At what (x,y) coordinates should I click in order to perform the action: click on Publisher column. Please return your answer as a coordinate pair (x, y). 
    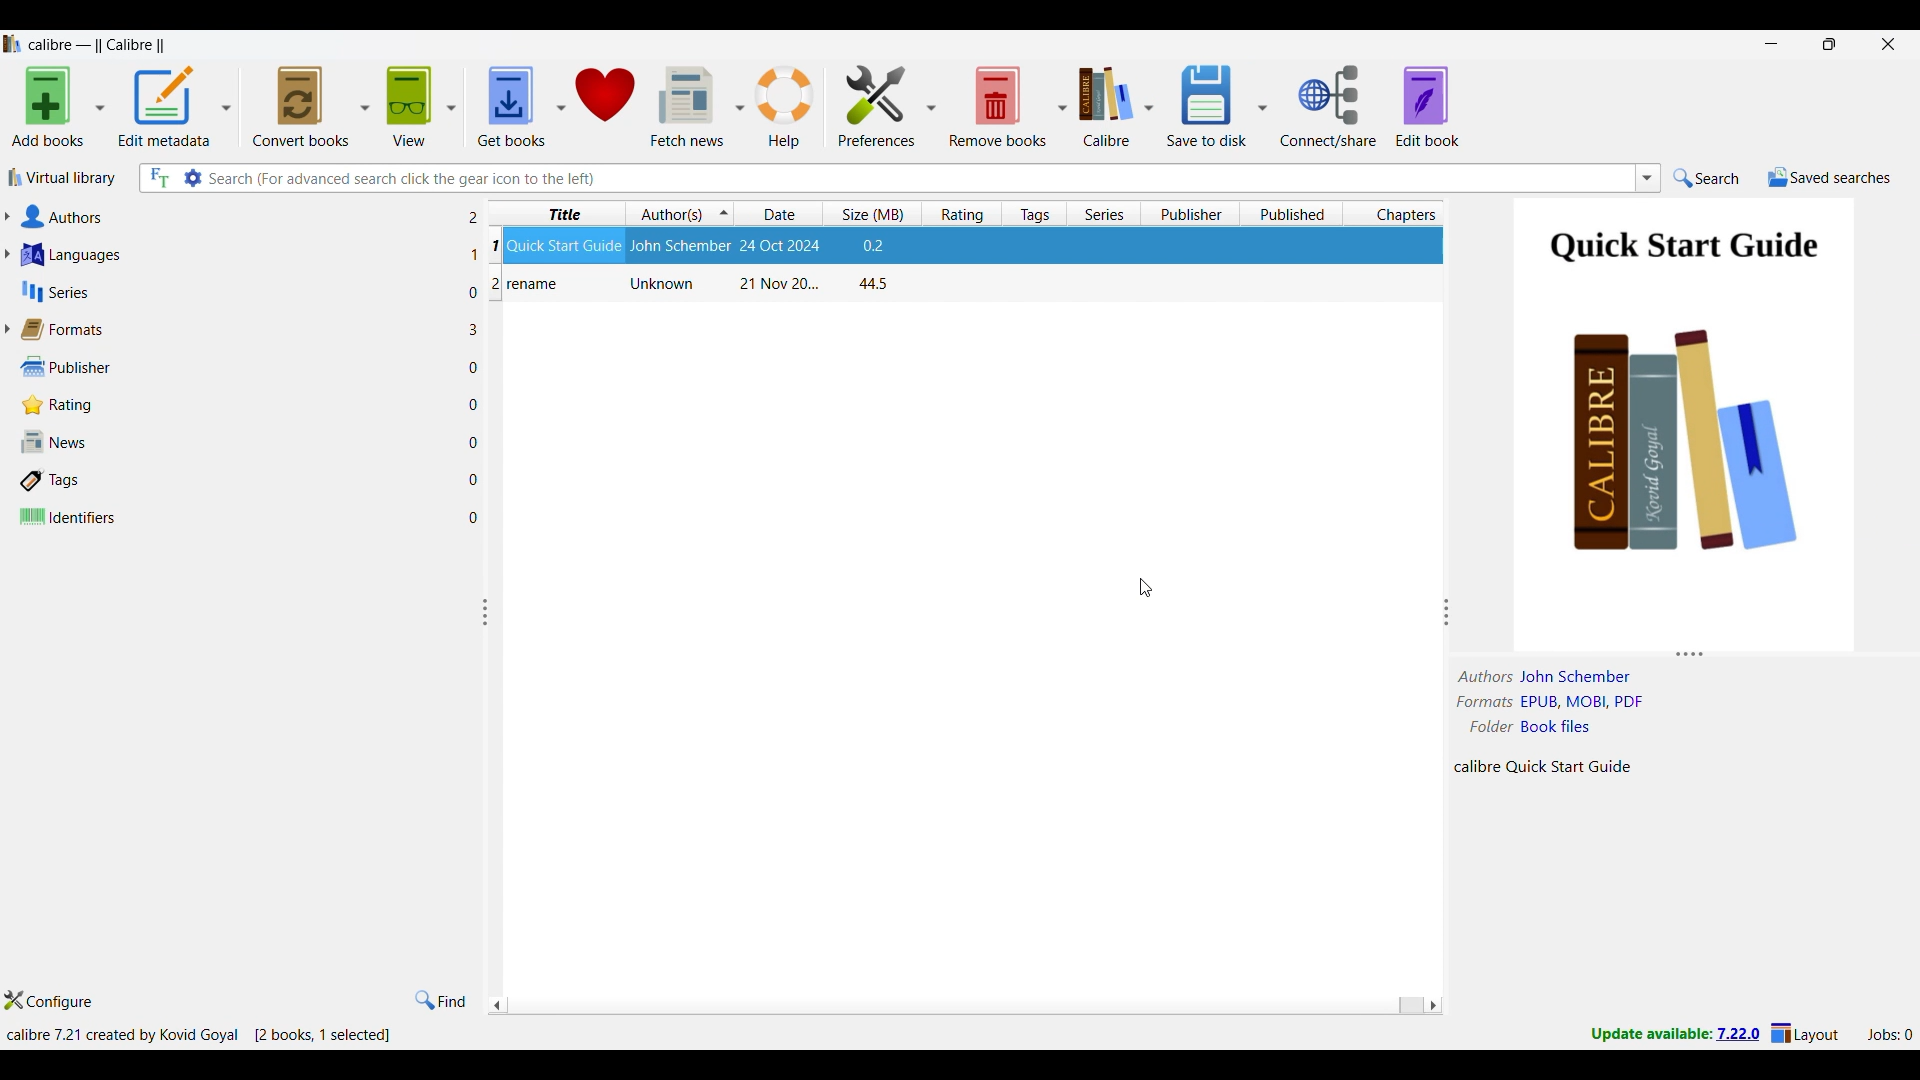
    Looking at the image, I should click on (1190, 213).